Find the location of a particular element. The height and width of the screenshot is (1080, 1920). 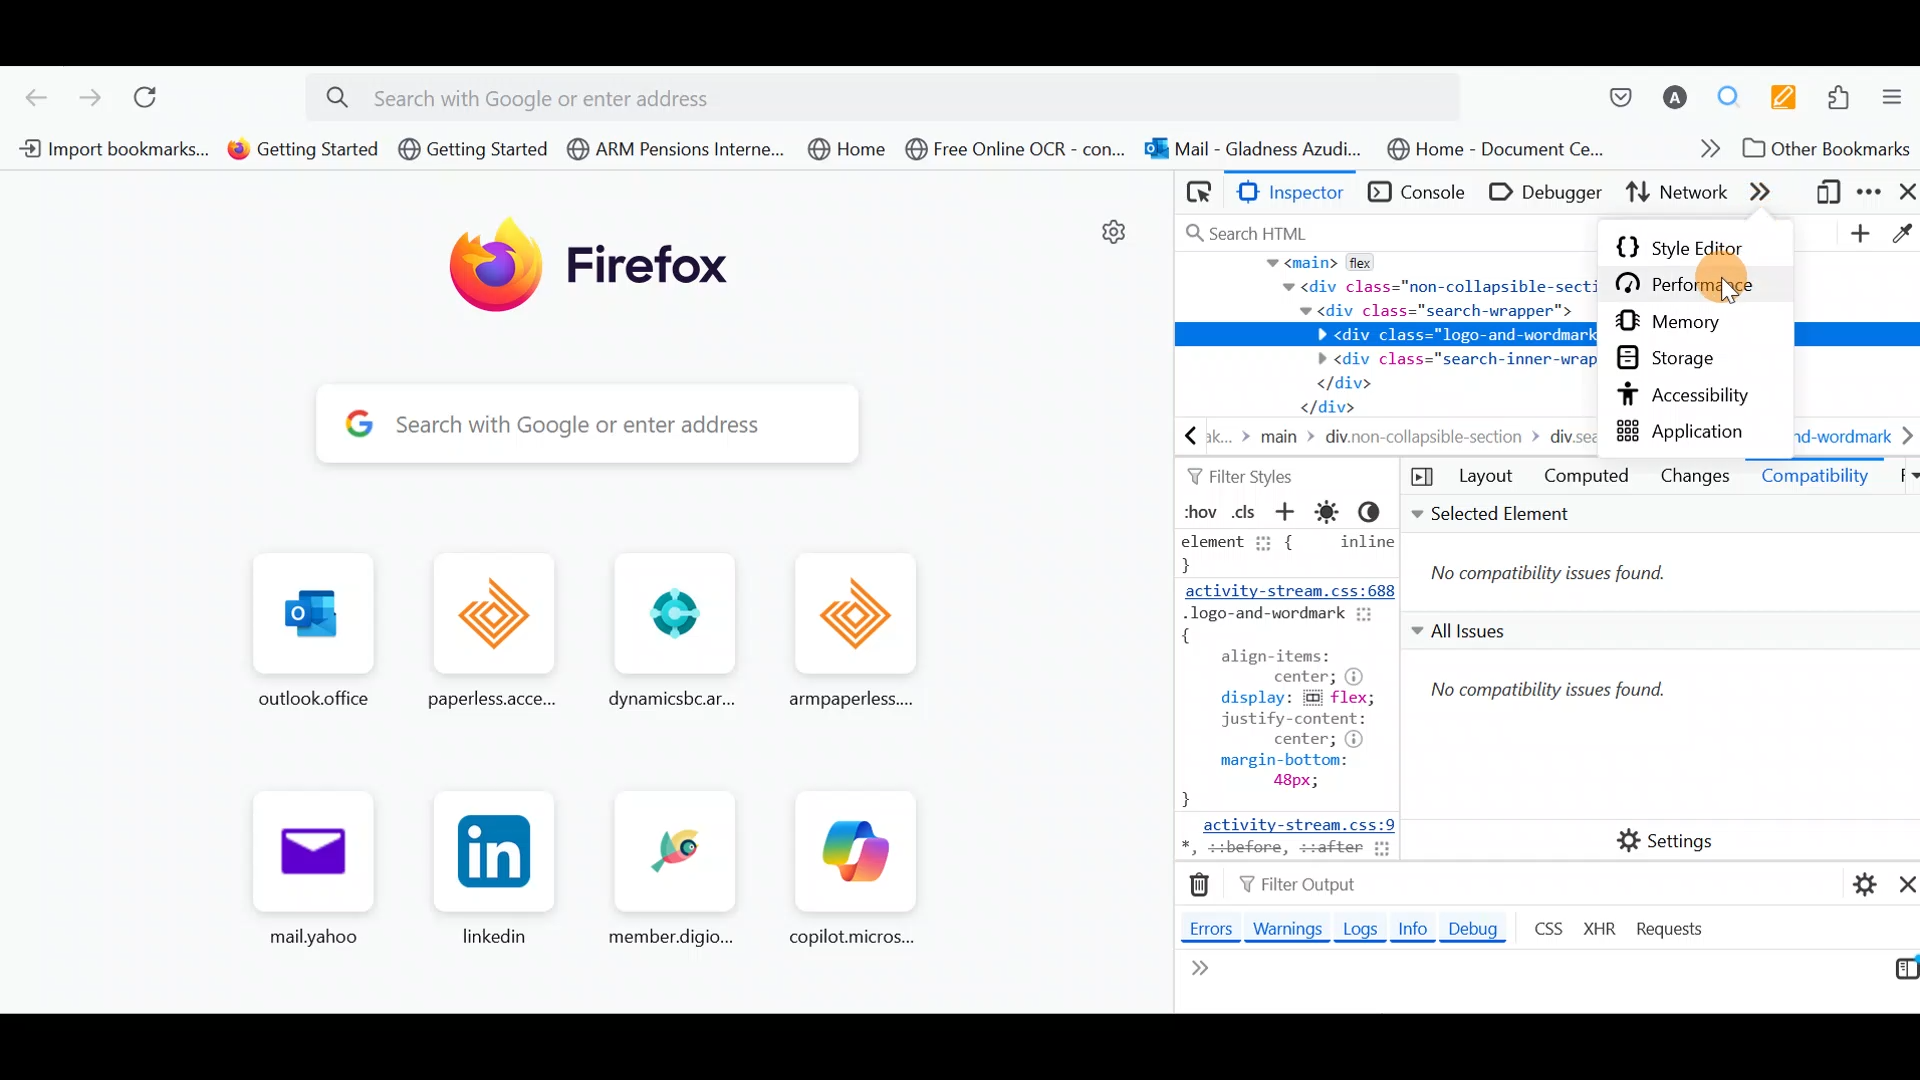

Save to pocket is located at coordinates (1610, 97).